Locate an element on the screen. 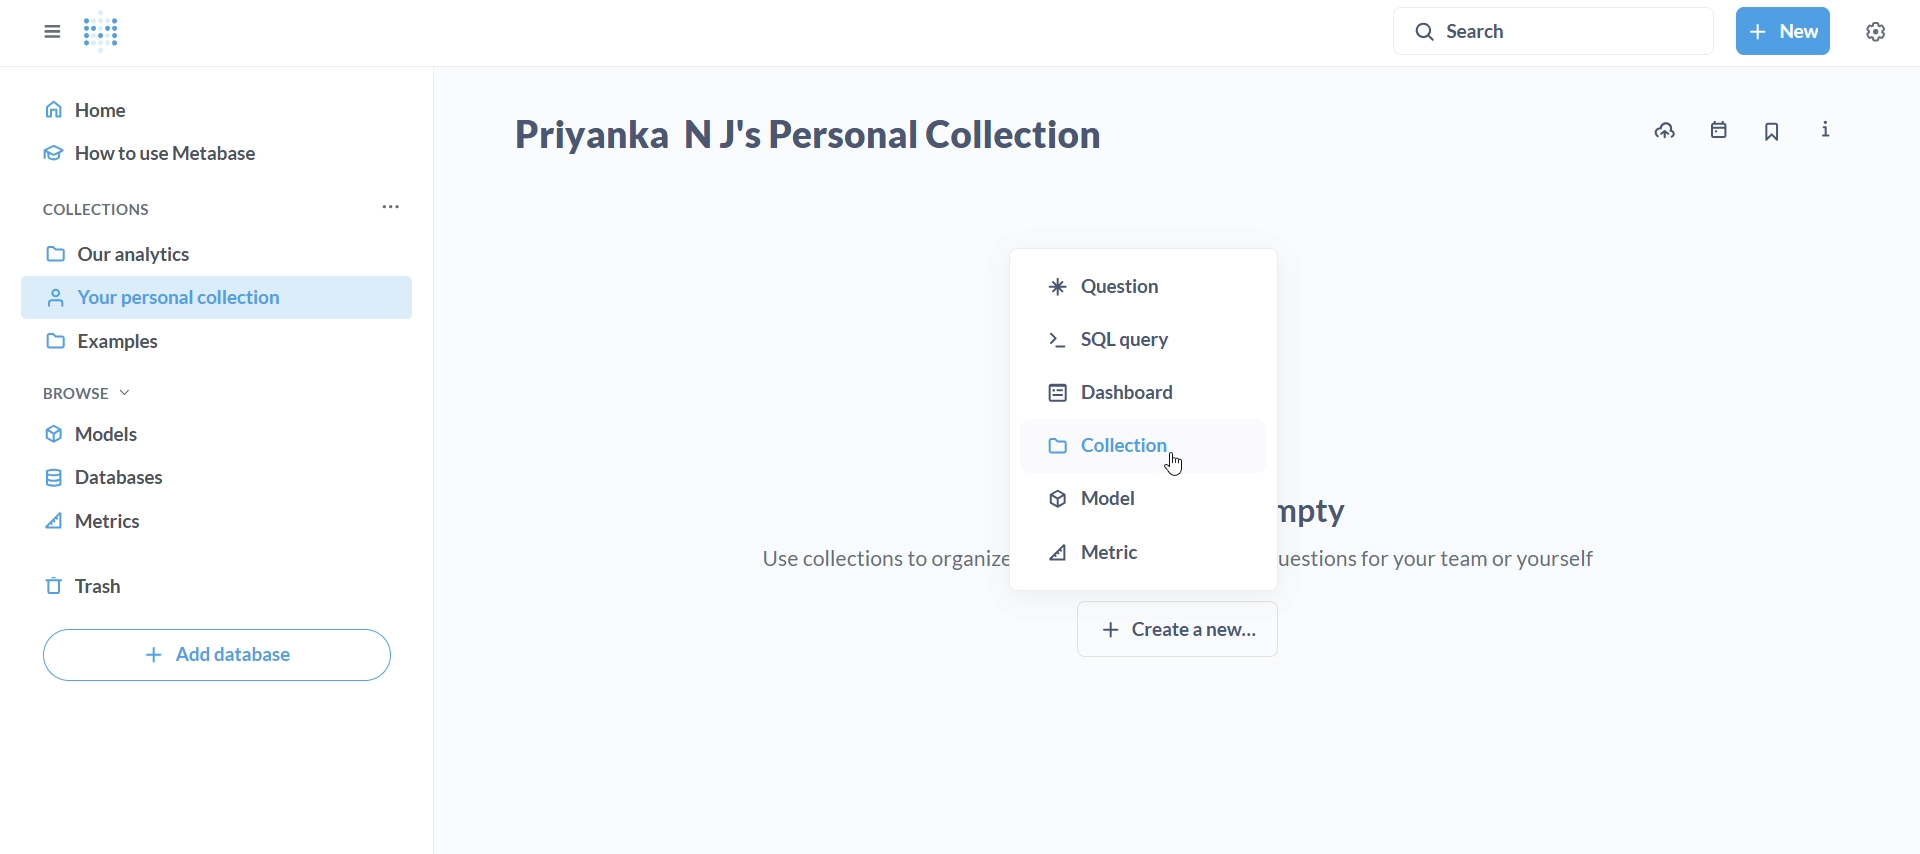  SQL-query is located at coordinates (1143, 333).